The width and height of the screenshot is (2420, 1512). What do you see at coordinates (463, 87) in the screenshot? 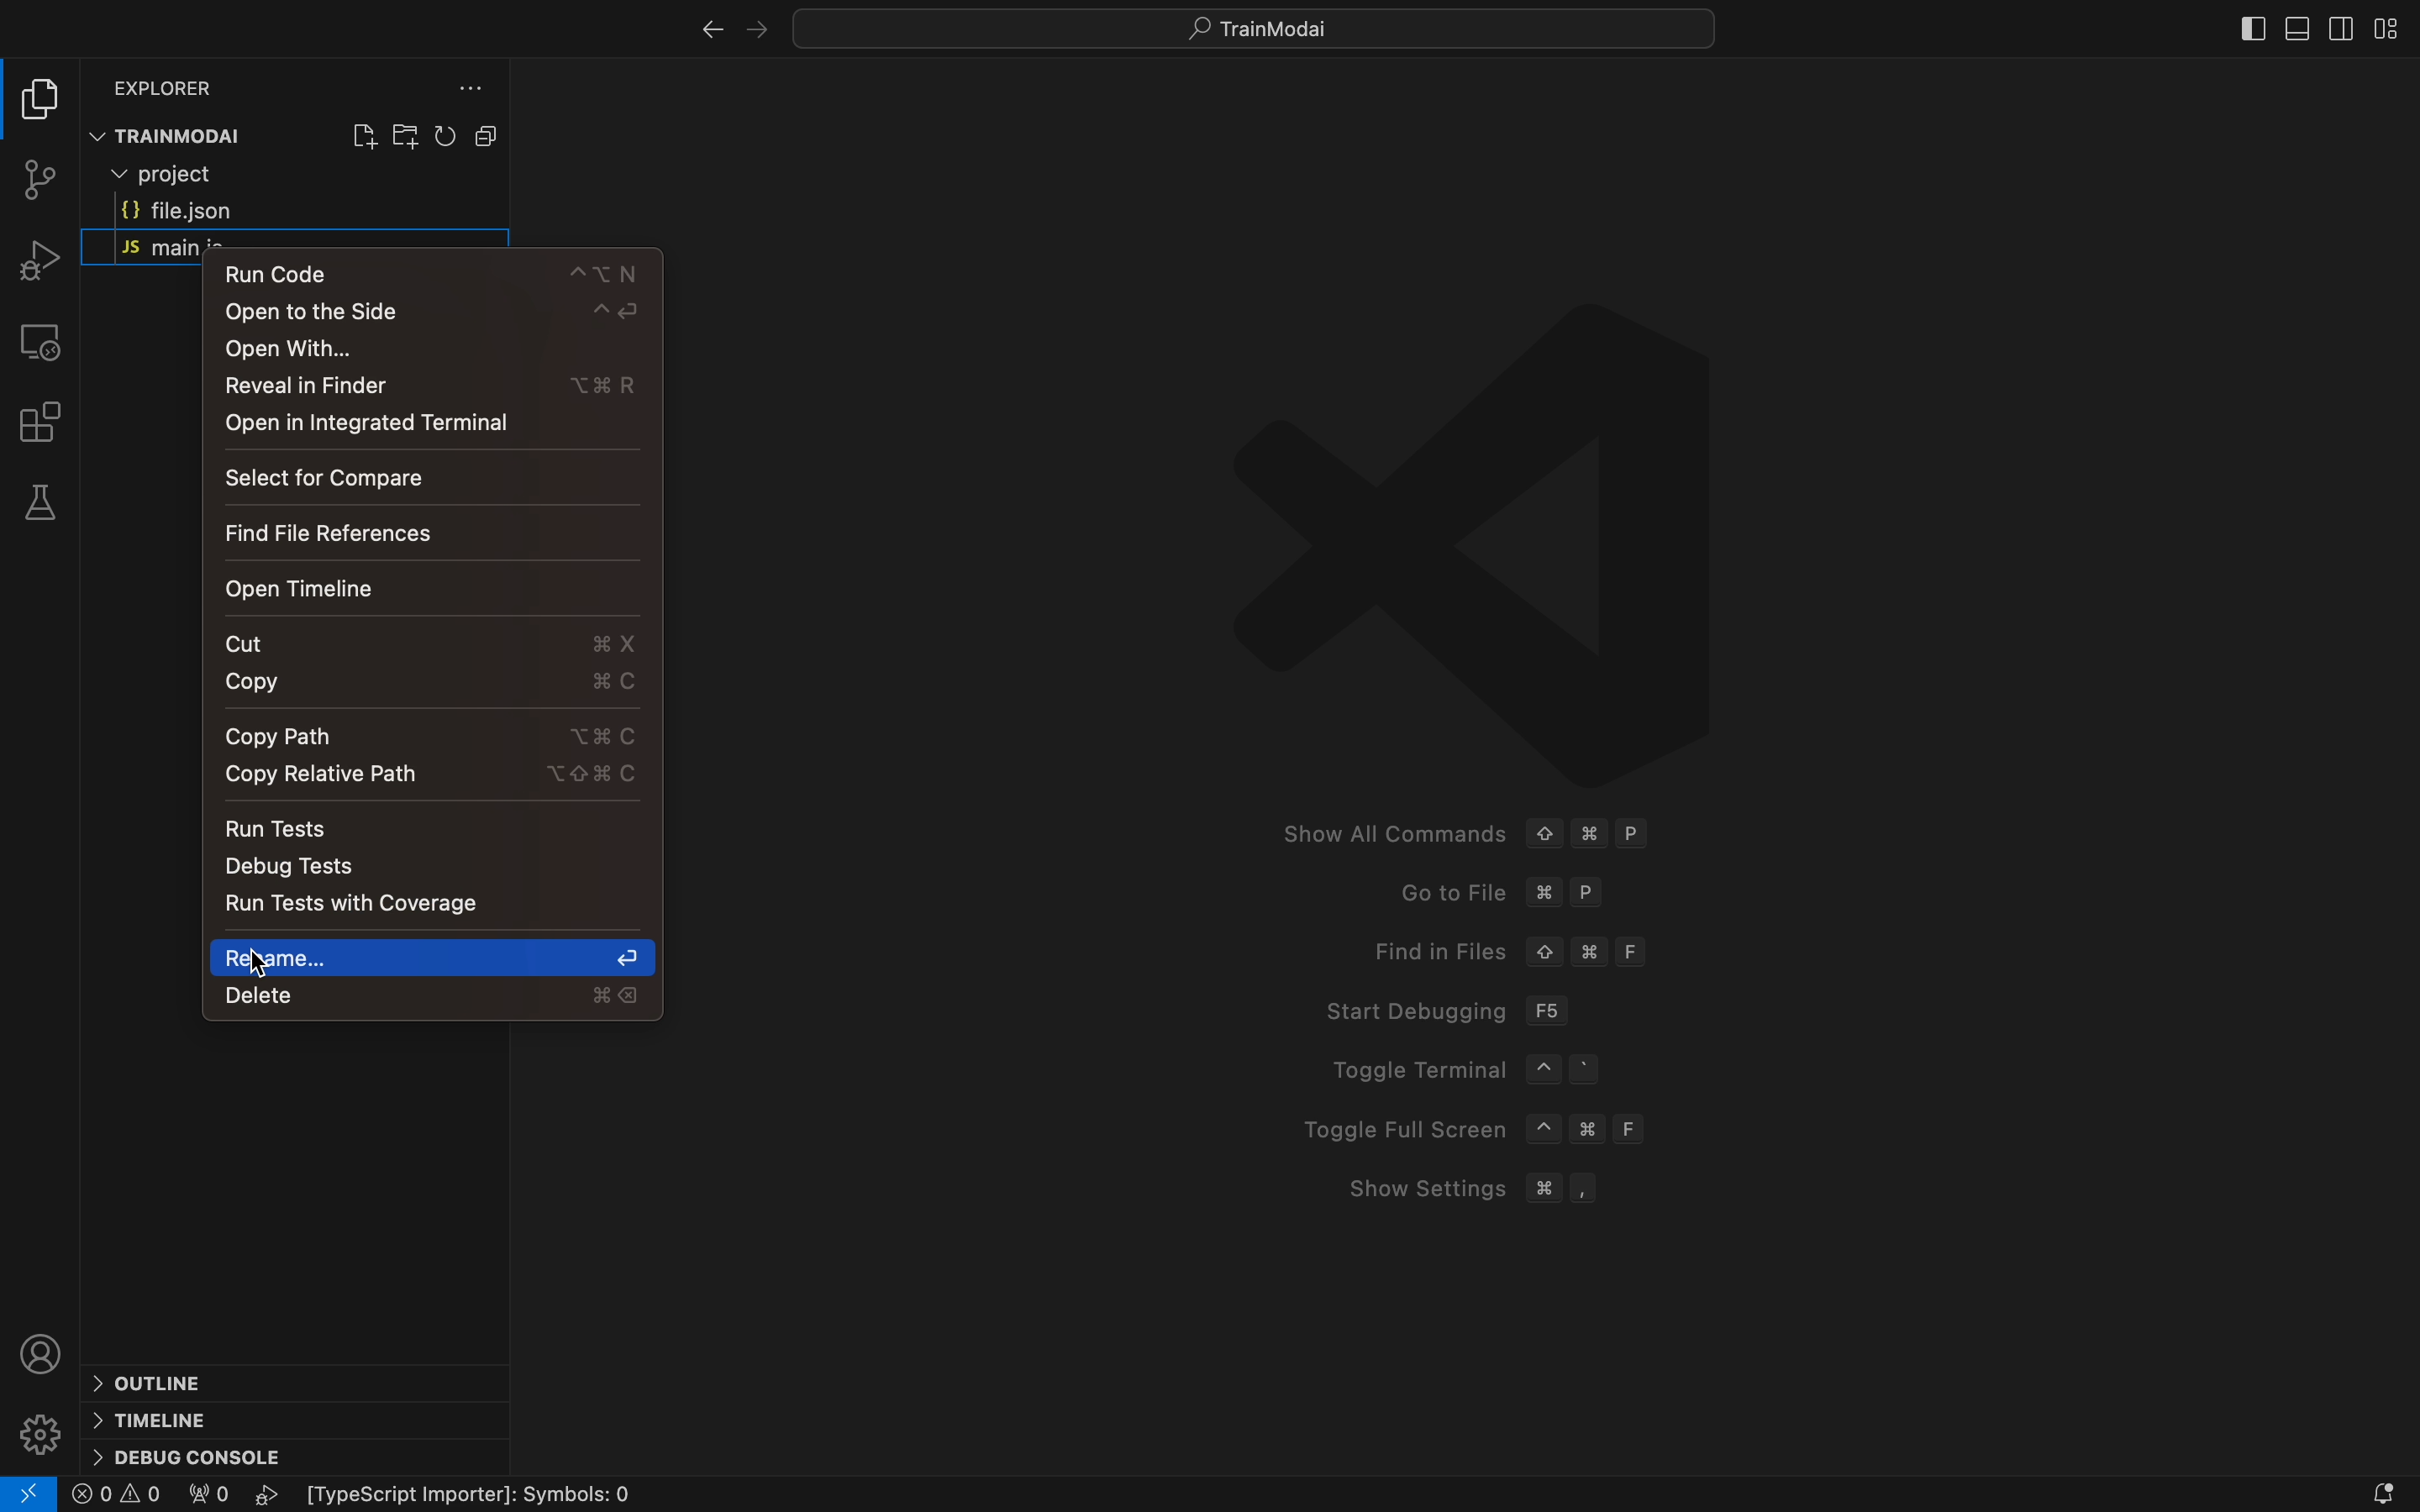
I see `file explorer setting` at bounding box center [463, 87].